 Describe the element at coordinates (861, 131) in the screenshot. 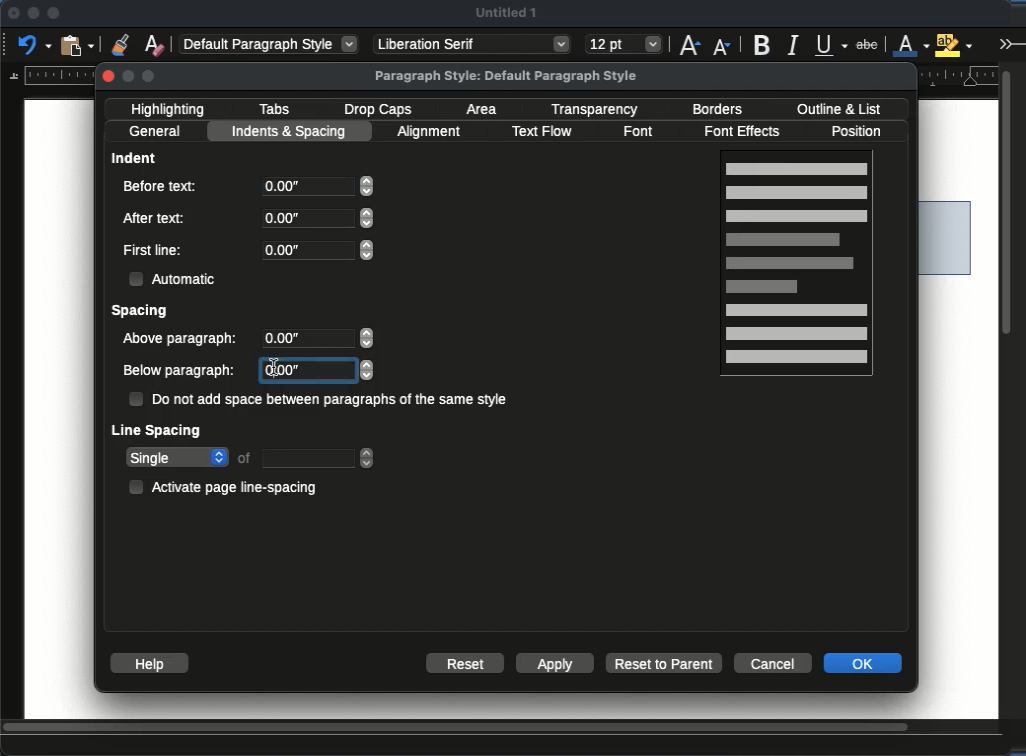

I see `position` at that location.